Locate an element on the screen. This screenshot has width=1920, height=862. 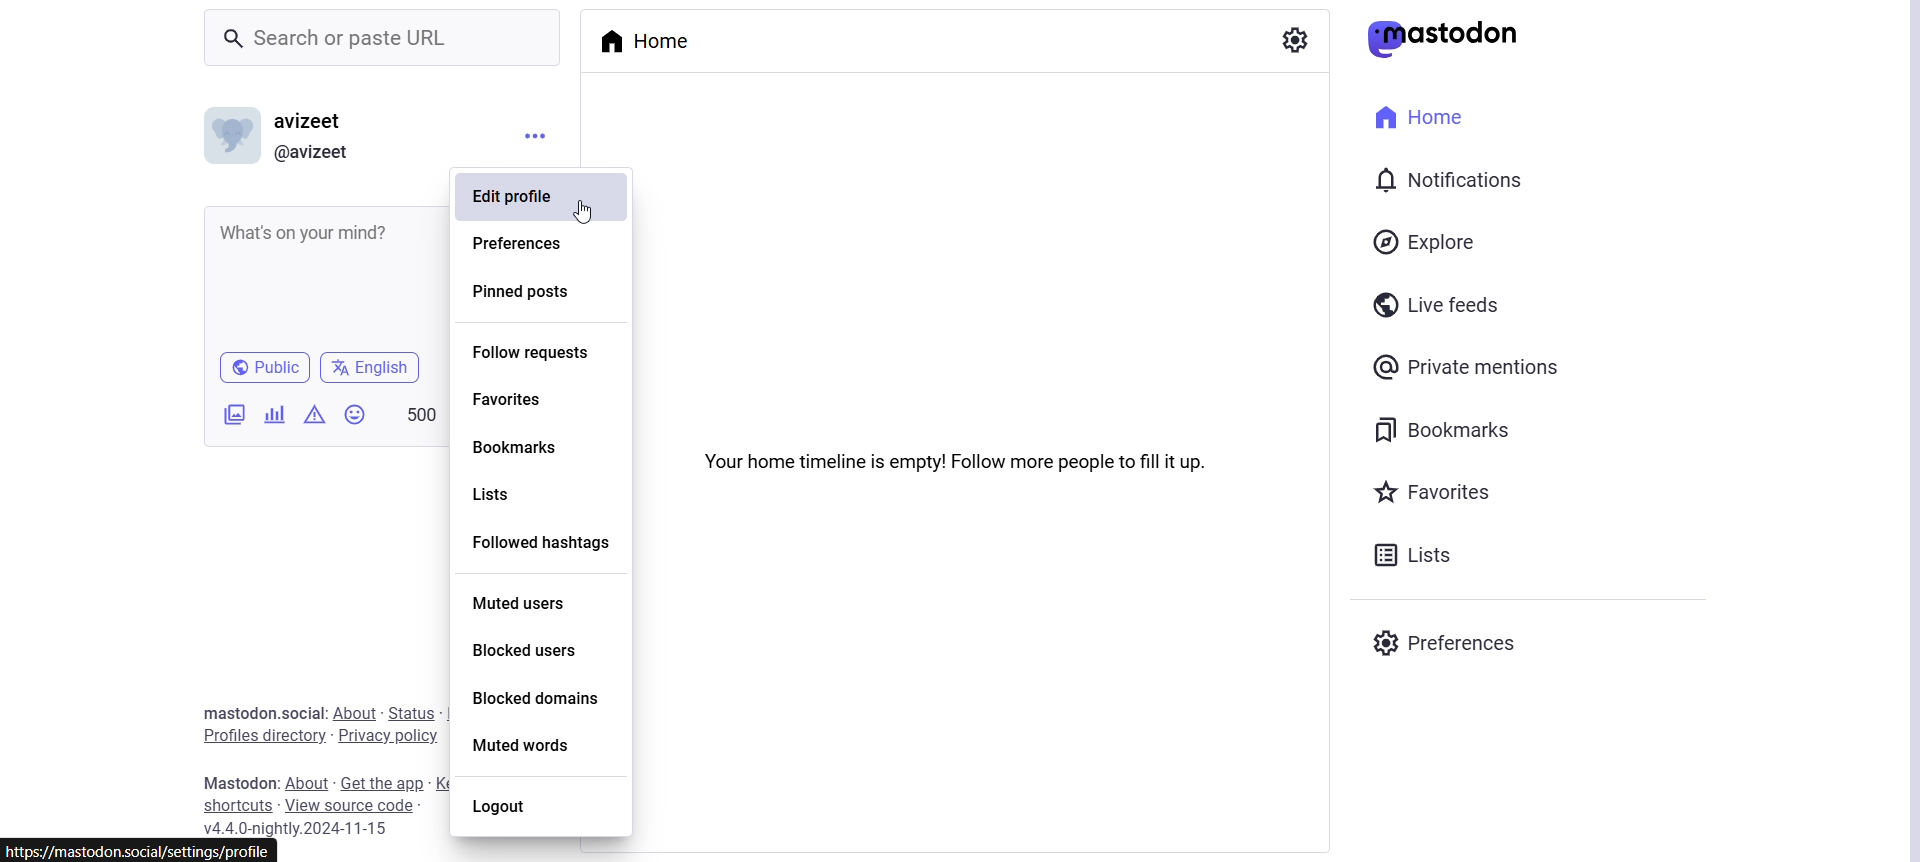
link is located at coordinates (139, 852).